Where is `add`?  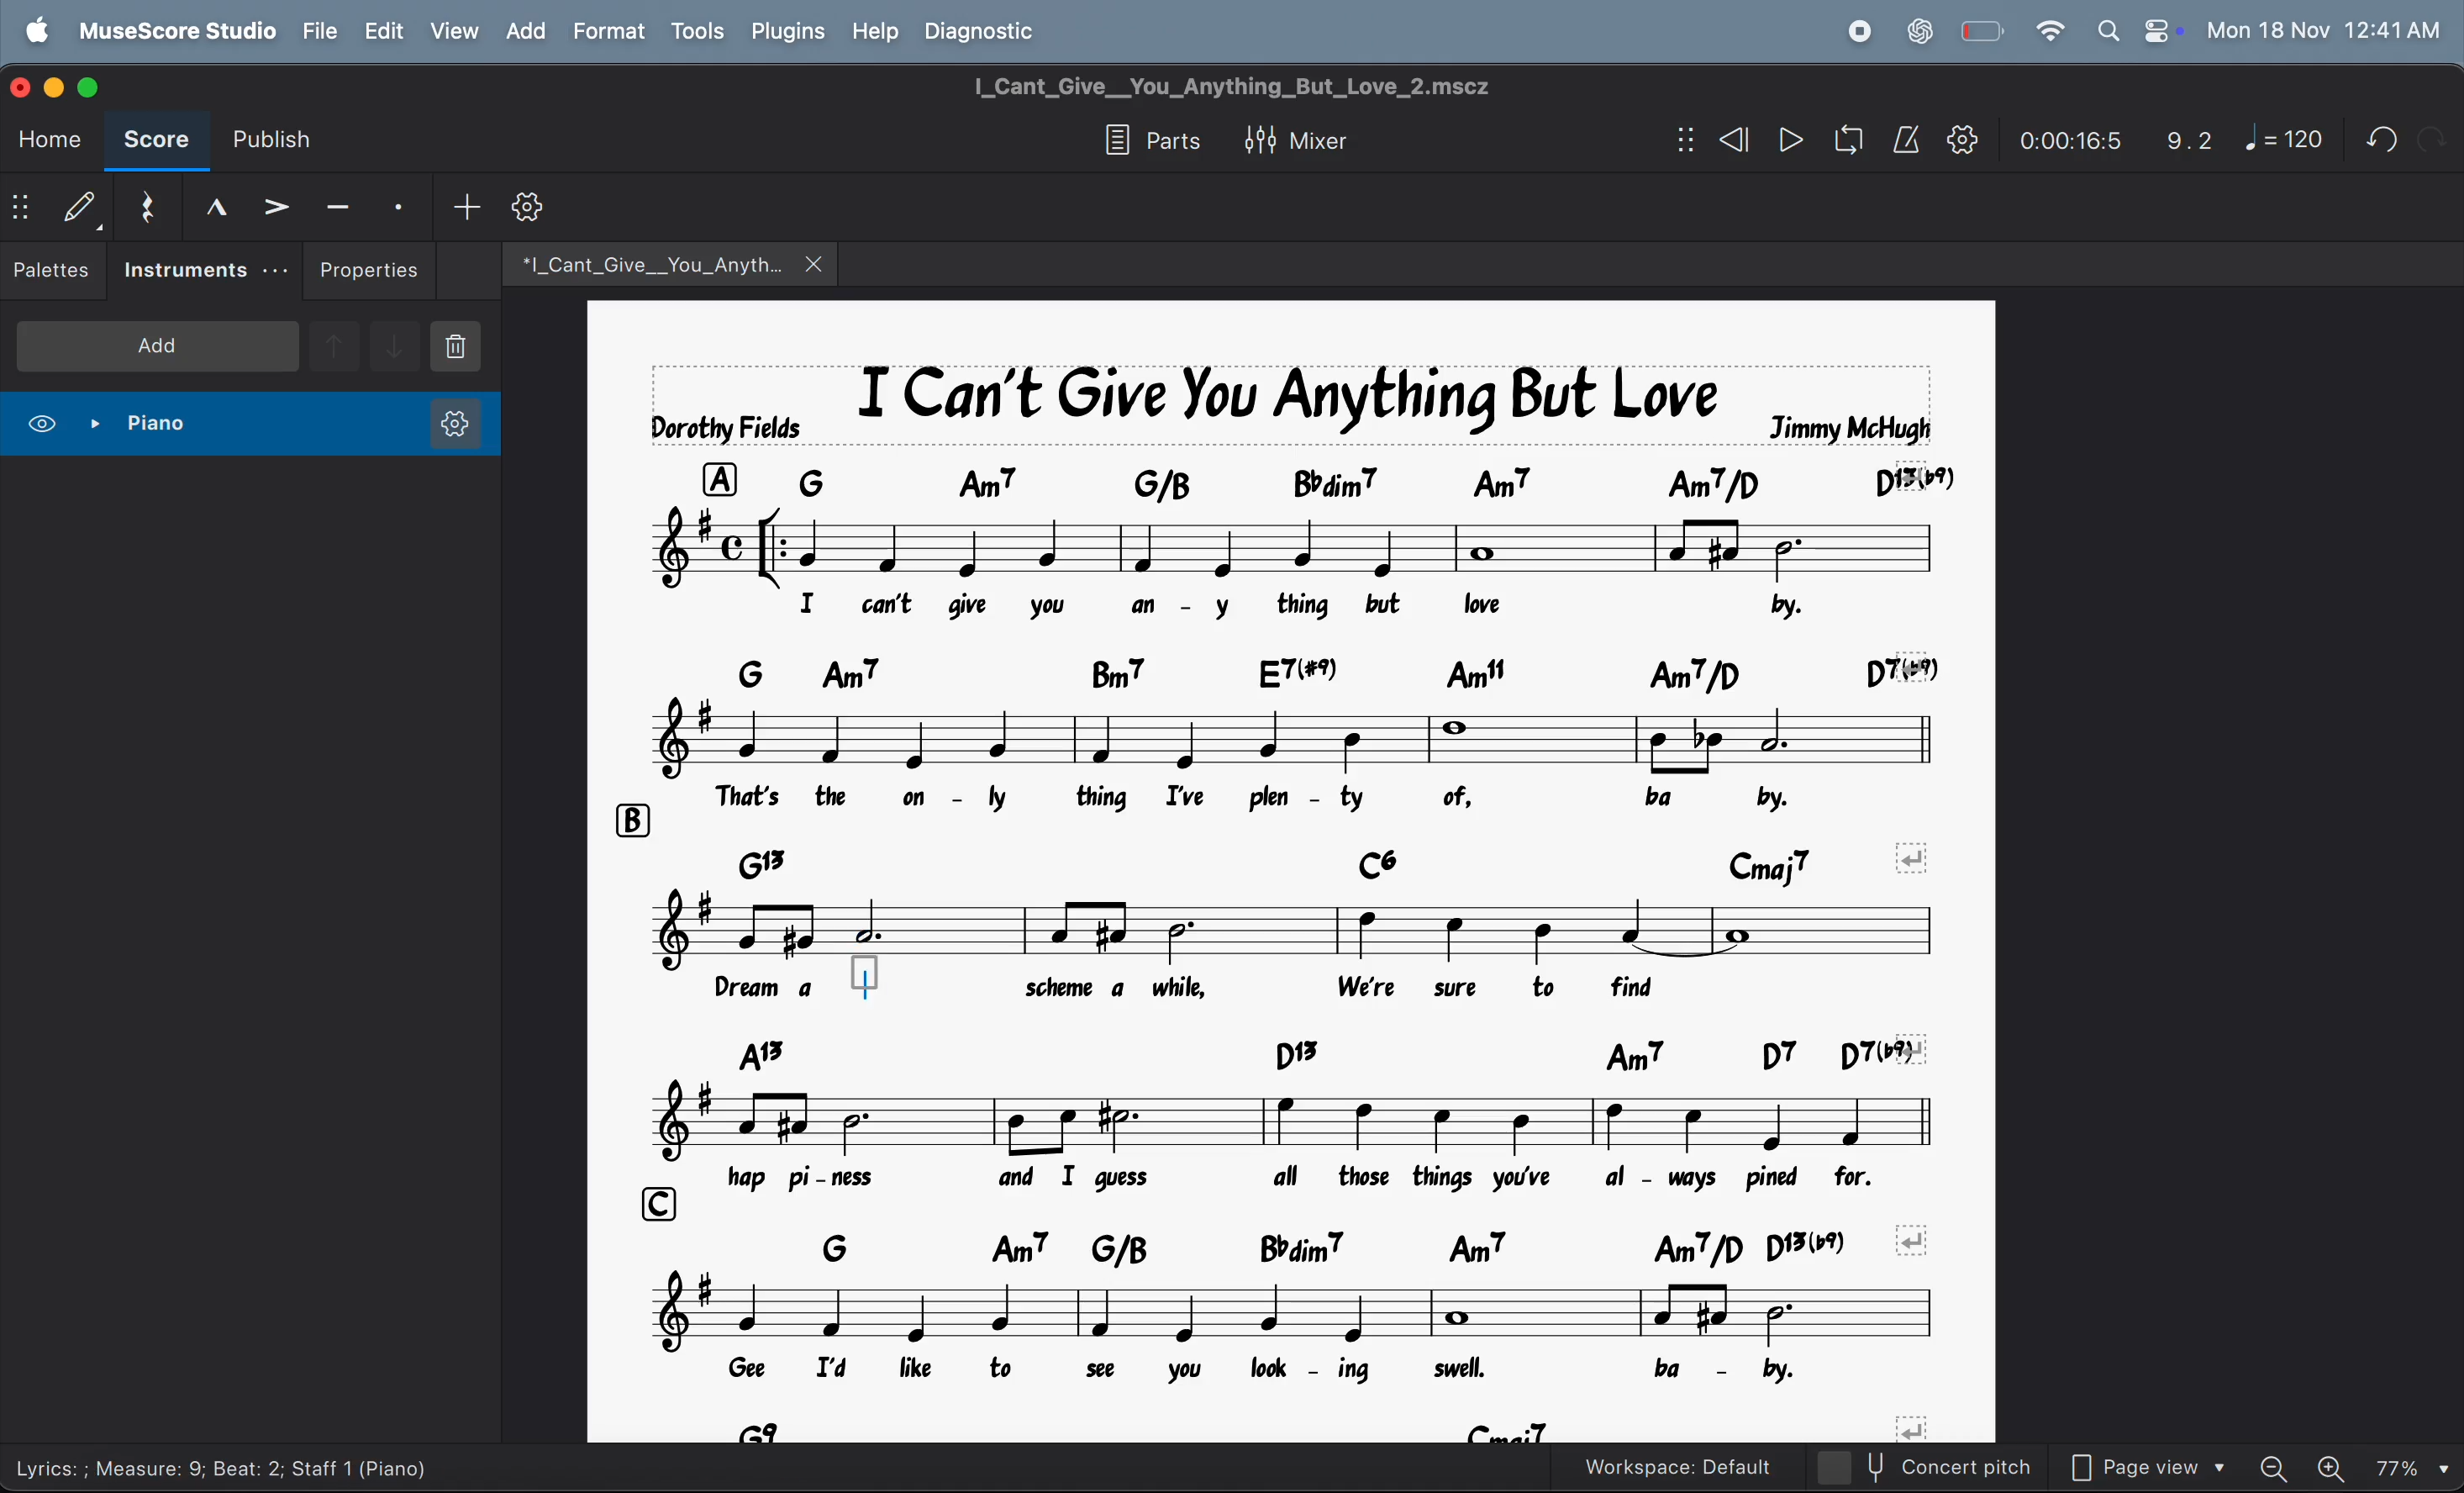
add is located at coordinates (153, 346).